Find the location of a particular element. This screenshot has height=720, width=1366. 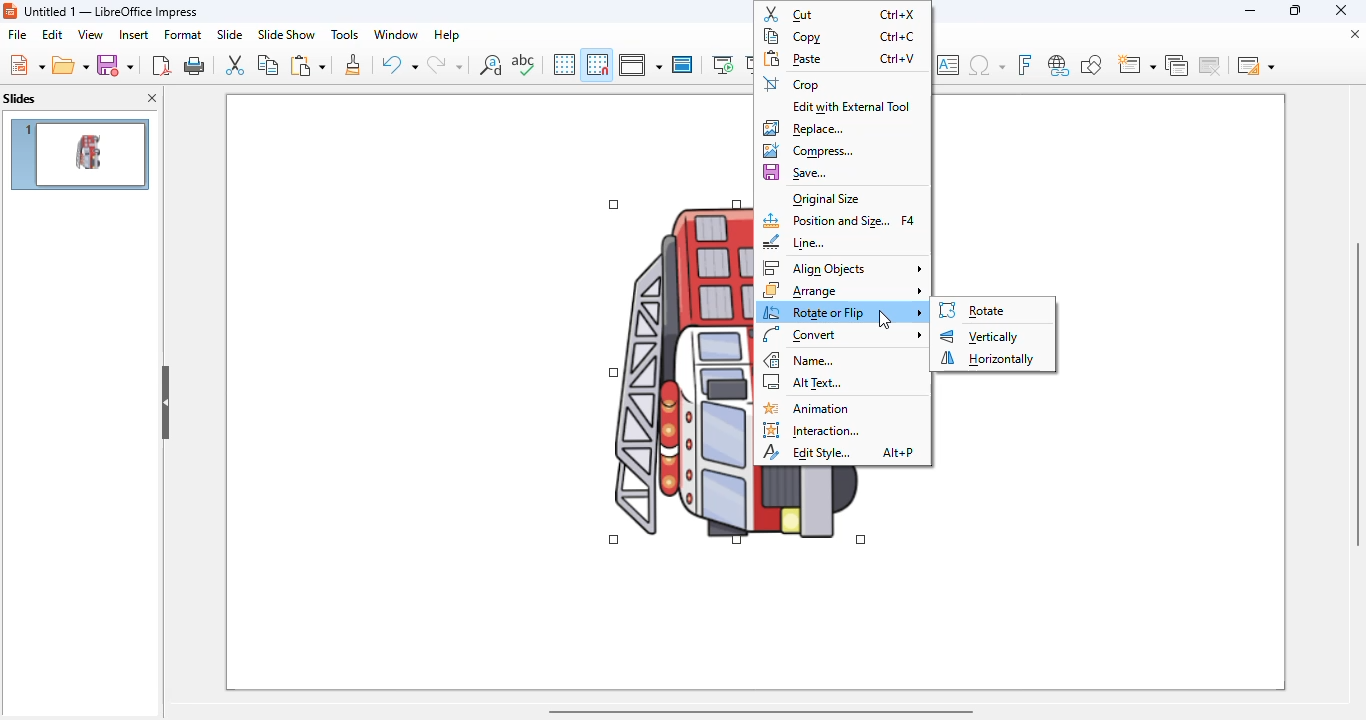

minimize is located at coordinates (1251, 10).